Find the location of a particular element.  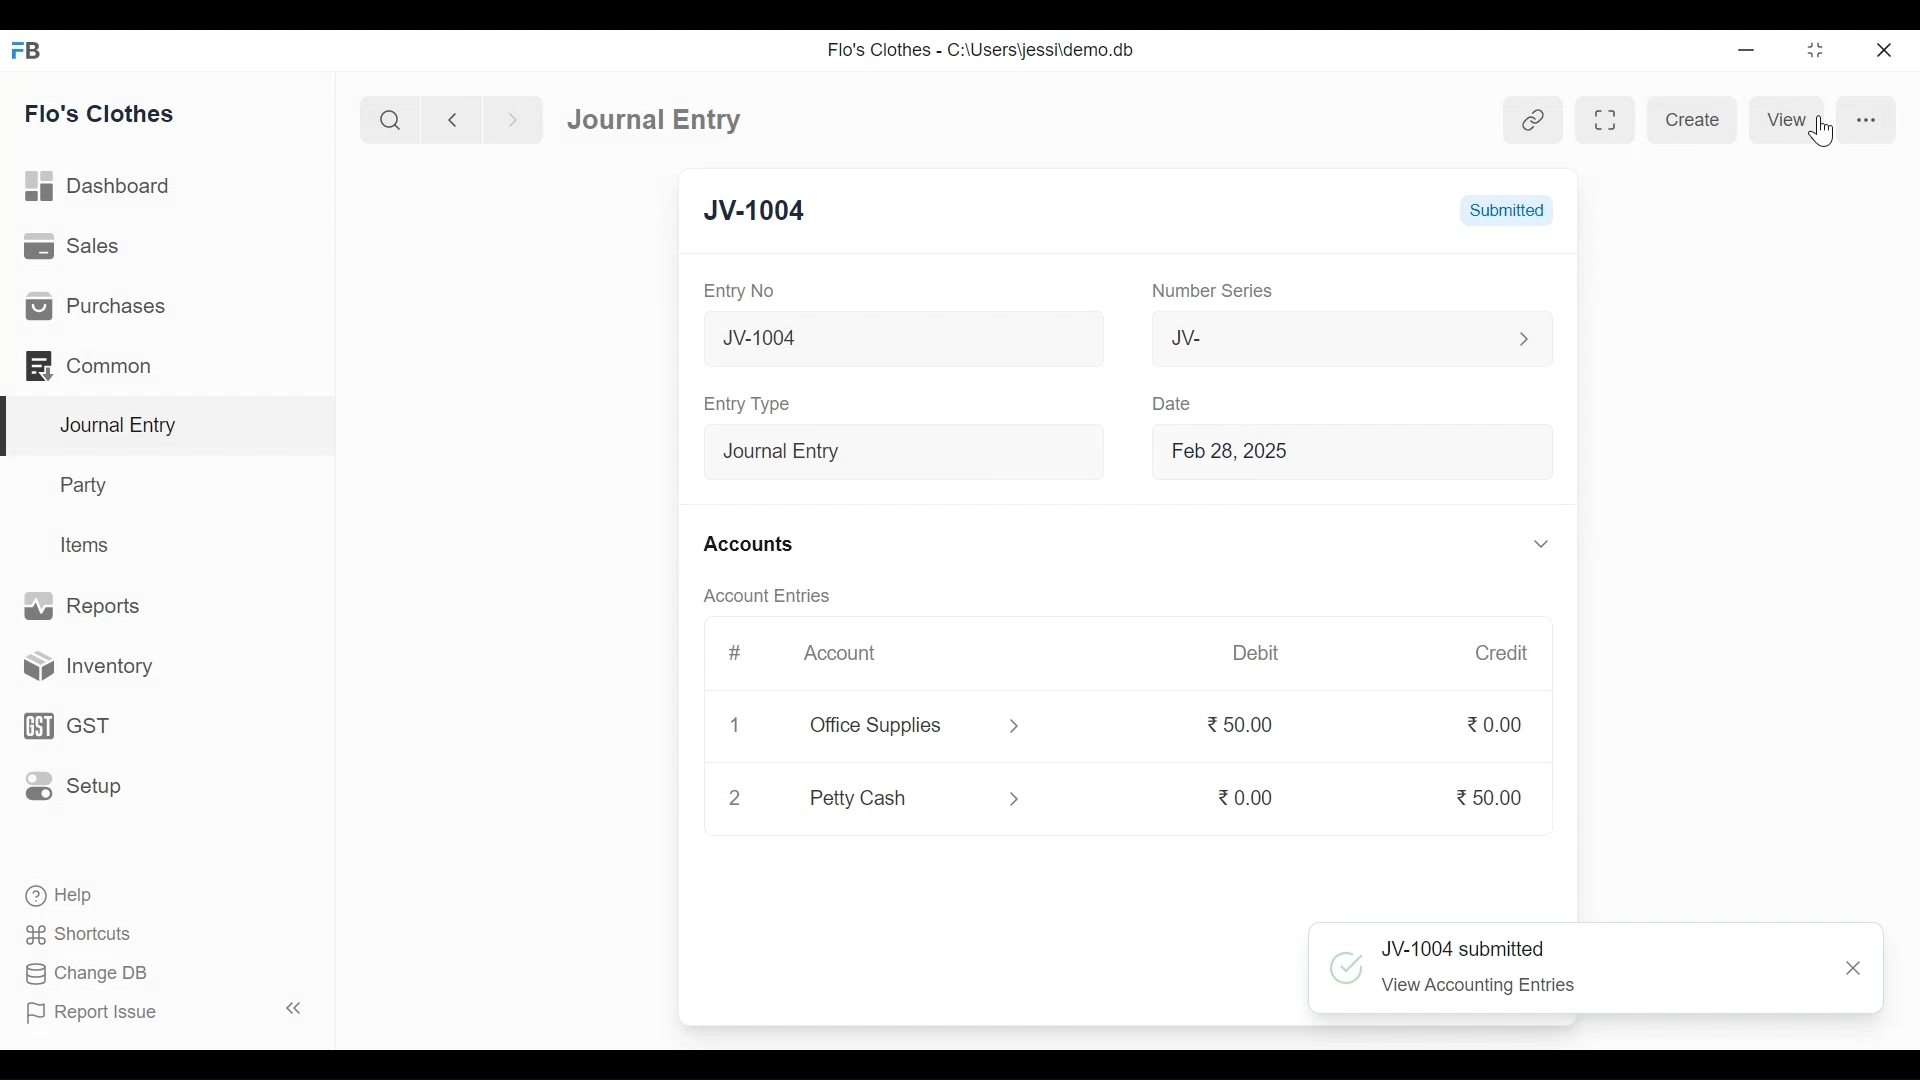

Restore is located at coordinates (1814, 50).